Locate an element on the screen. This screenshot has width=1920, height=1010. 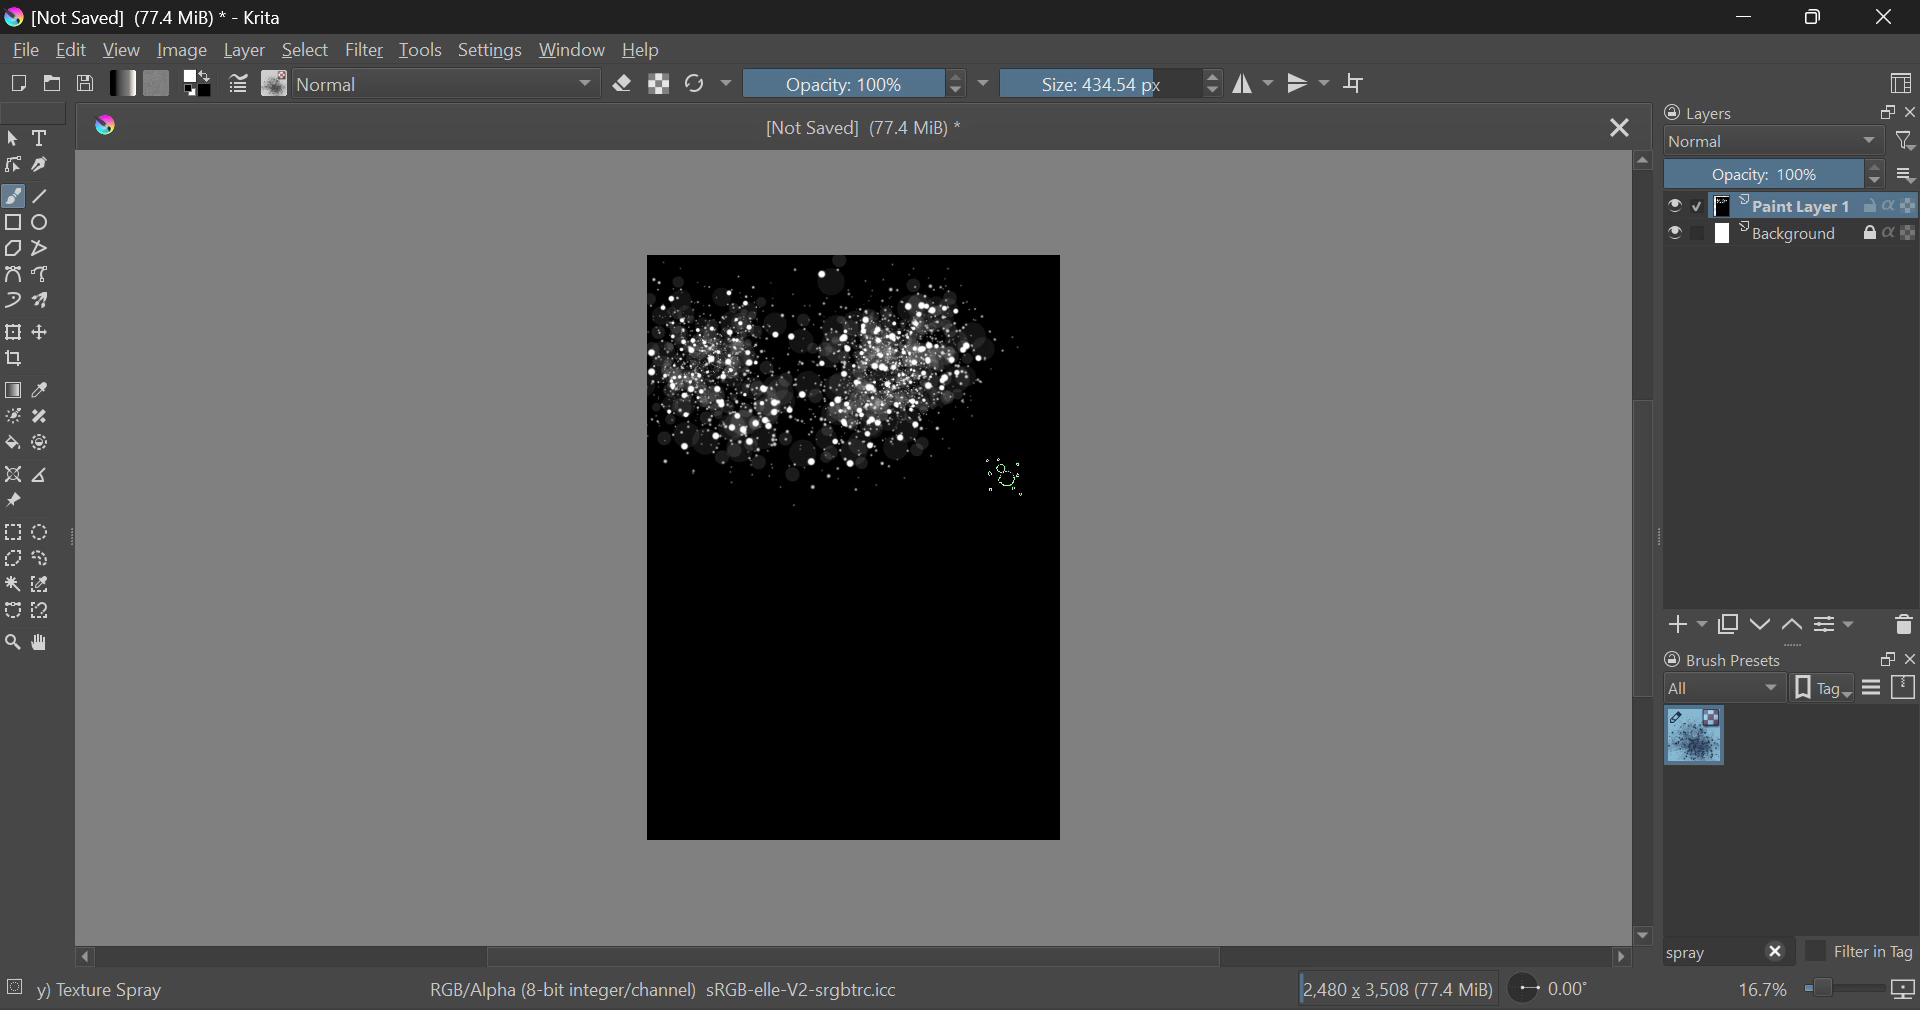
selection is located at coordinates (13, 986).